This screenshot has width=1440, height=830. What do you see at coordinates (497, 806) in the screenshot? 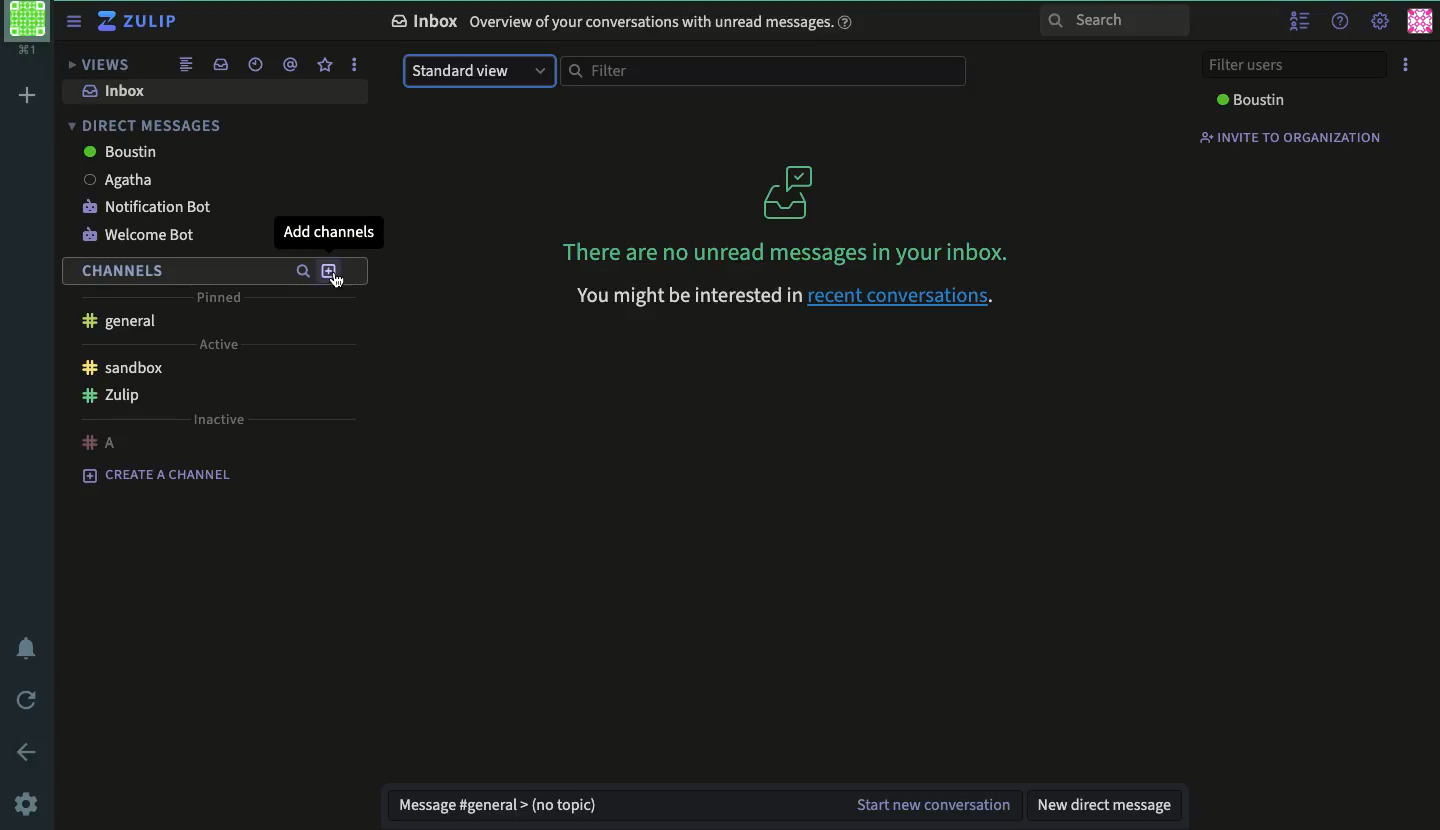
I see `message general` at bounding box center [497, 806].